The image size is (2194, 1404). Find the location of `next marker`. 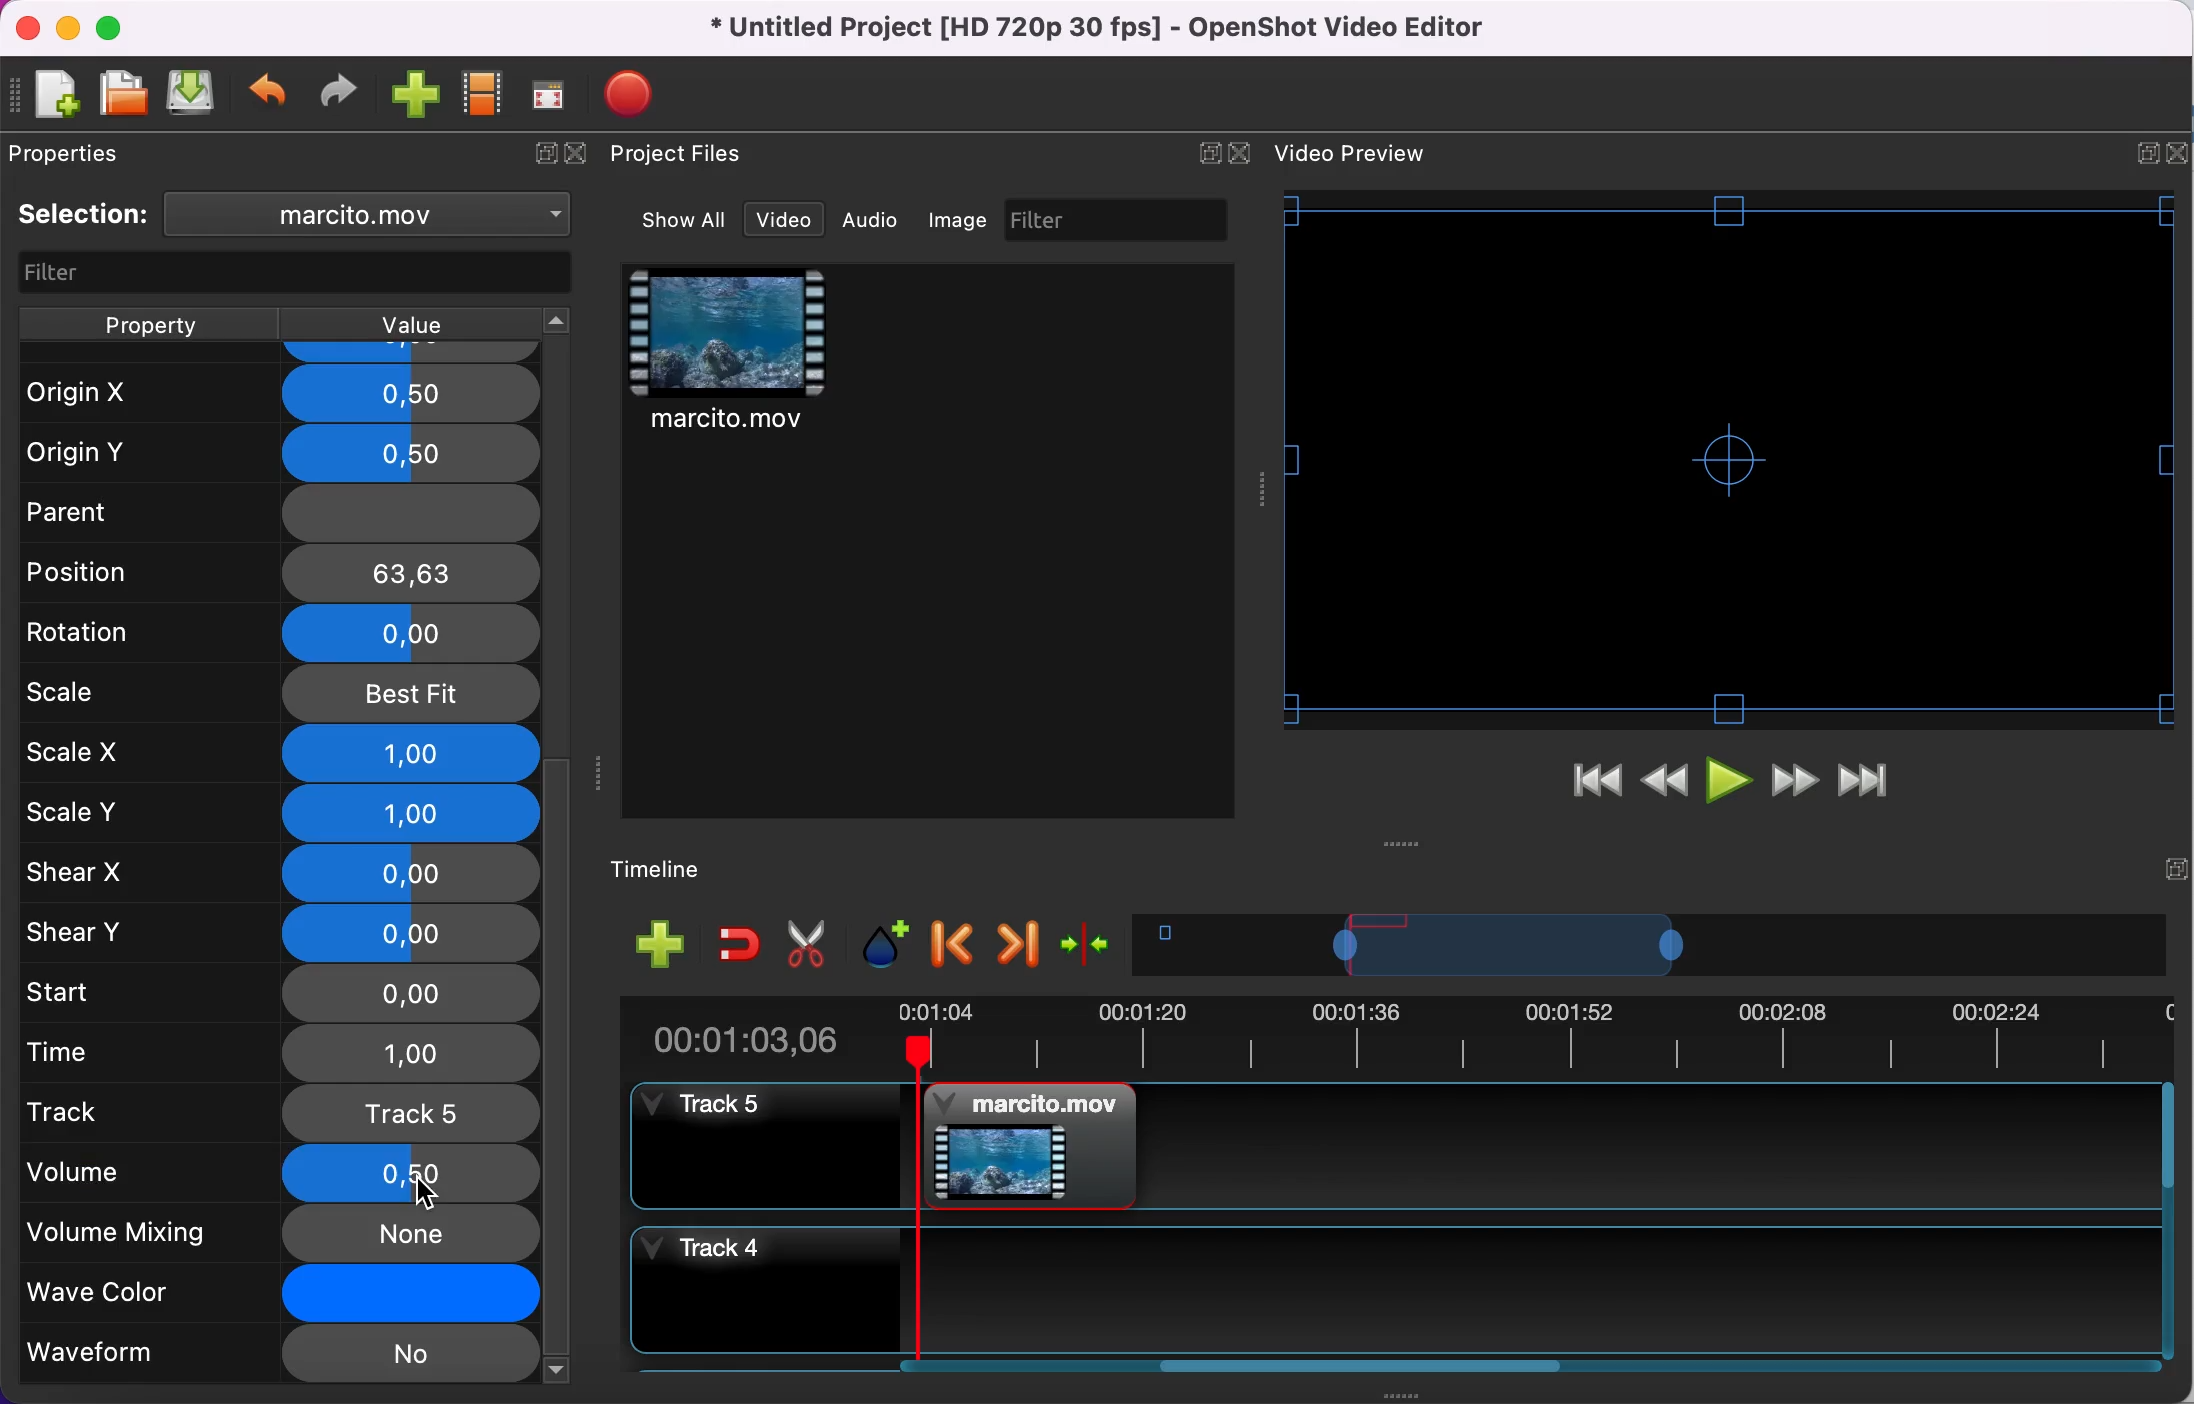

next marker is located at coordinates (1020, 944).